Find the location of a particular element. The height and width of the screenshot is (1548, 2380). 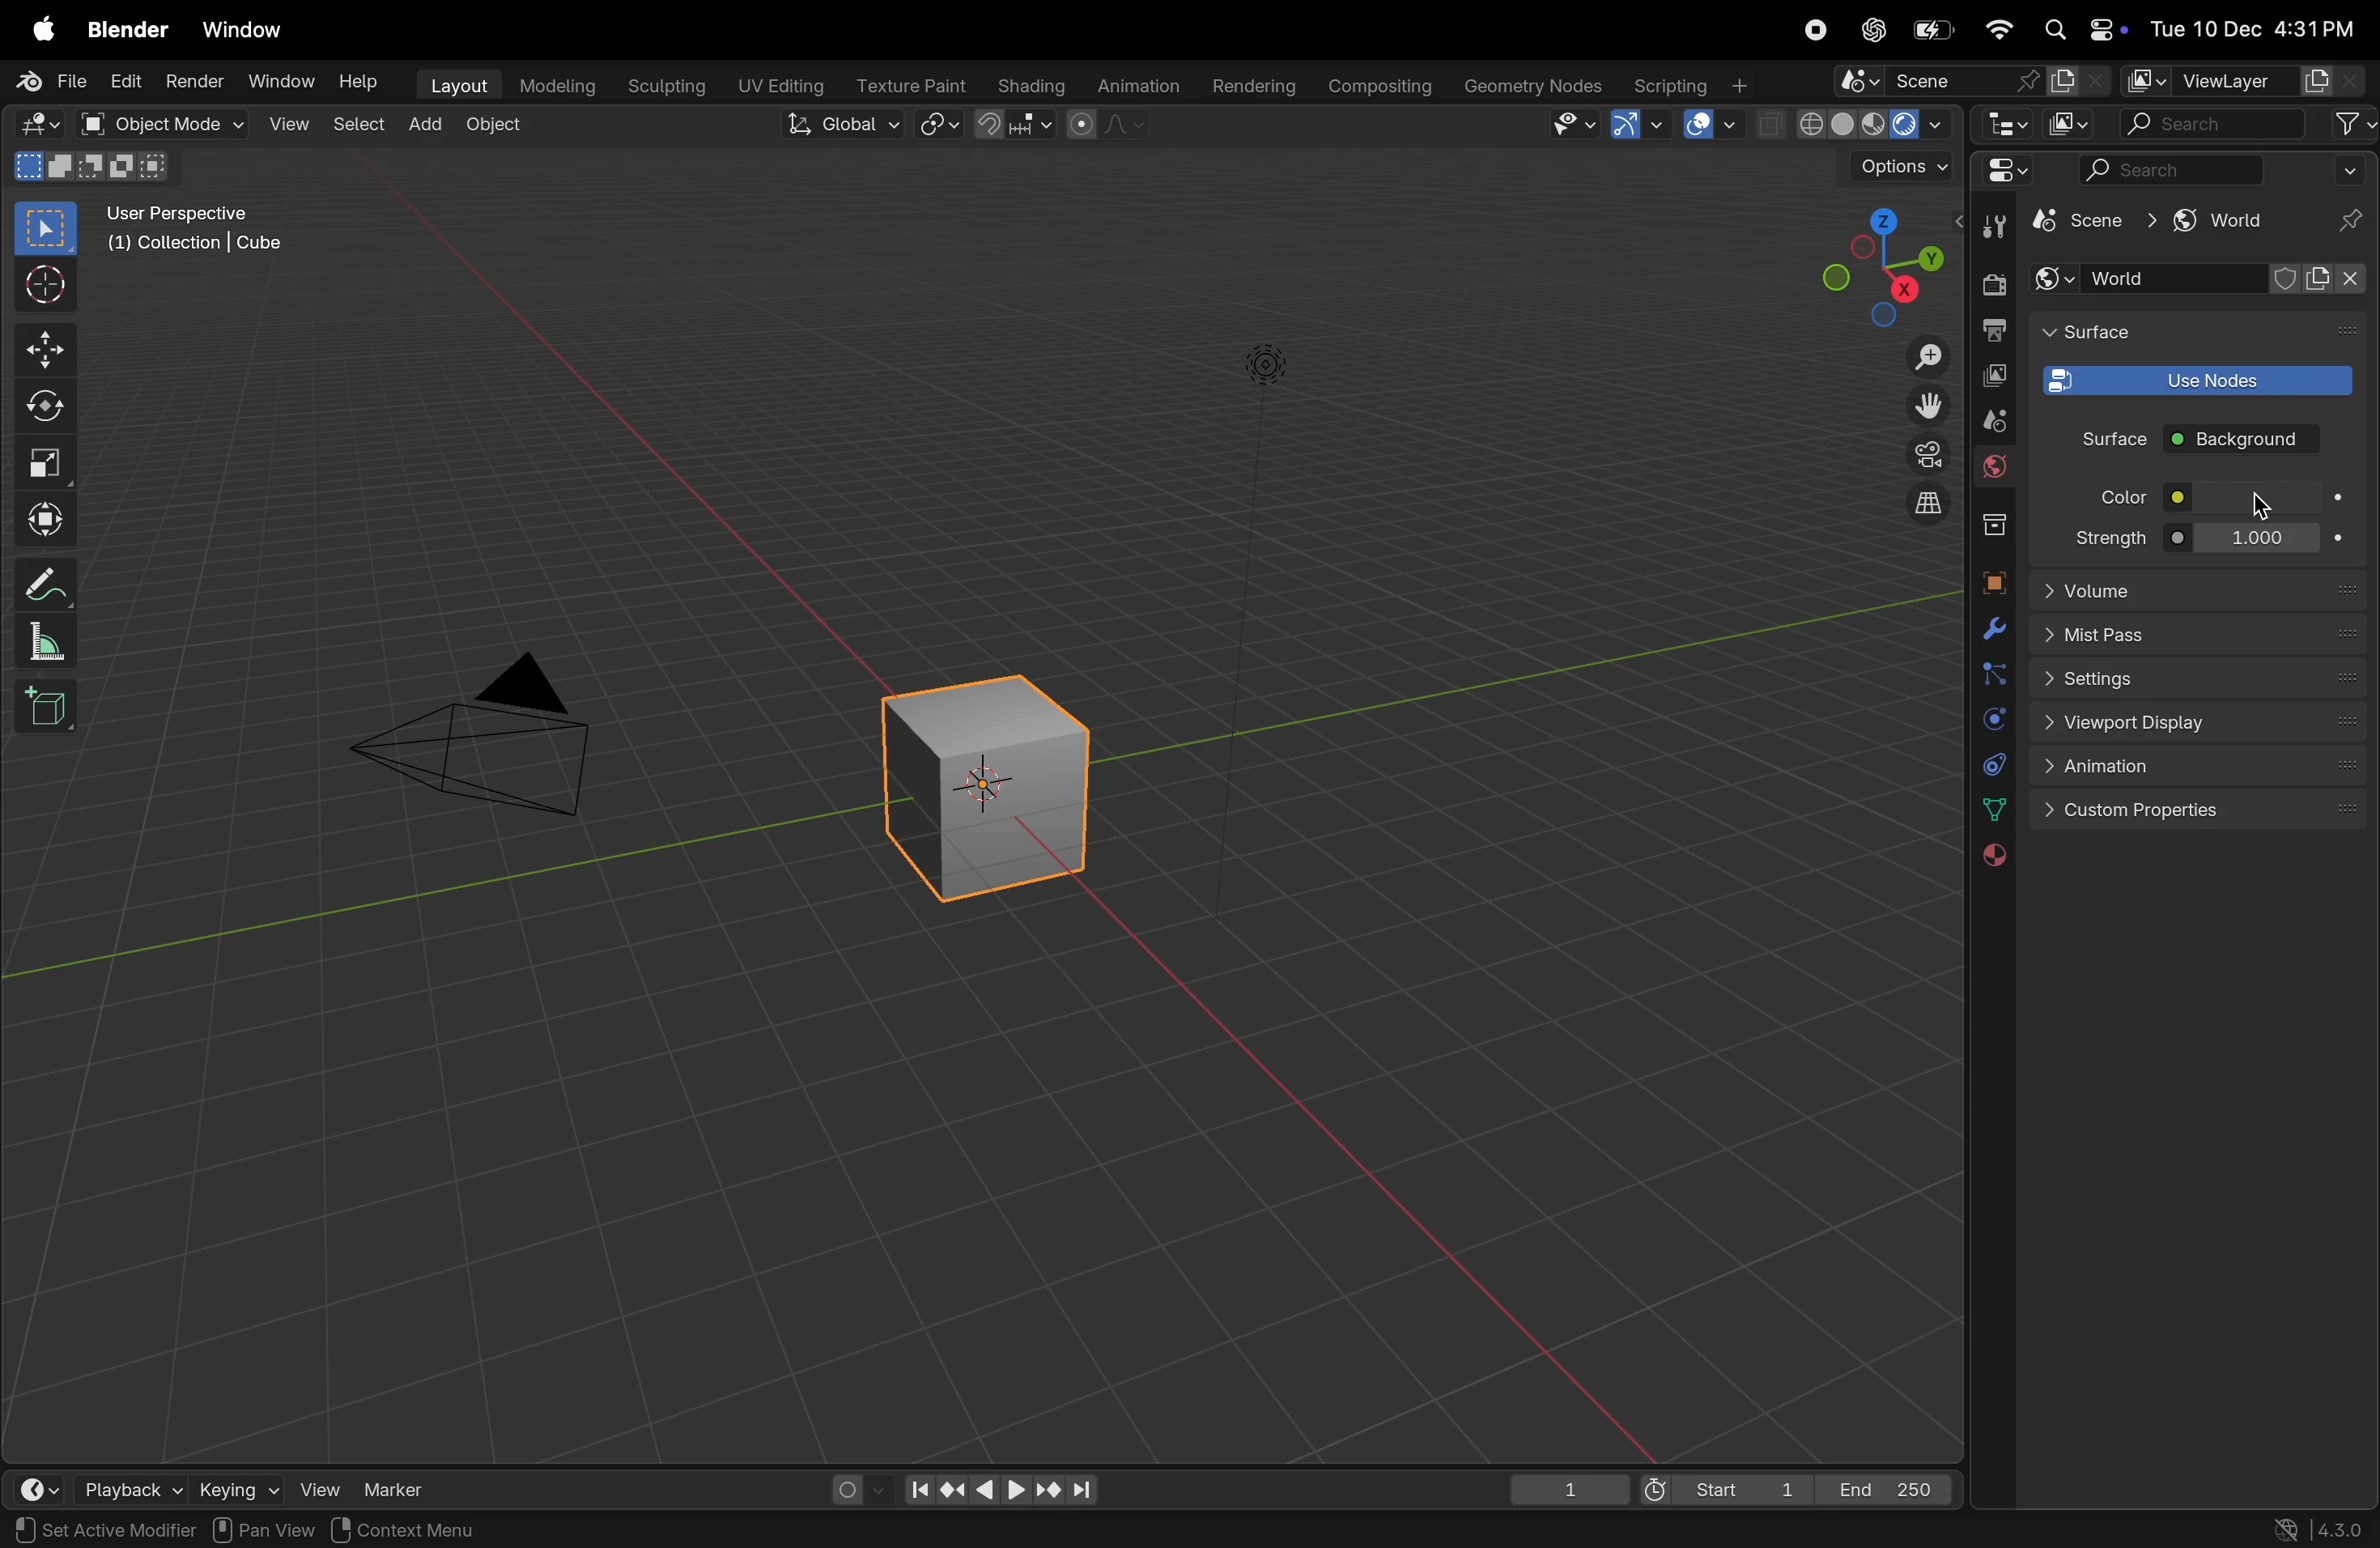

transform is located at coordinates (50, 515).